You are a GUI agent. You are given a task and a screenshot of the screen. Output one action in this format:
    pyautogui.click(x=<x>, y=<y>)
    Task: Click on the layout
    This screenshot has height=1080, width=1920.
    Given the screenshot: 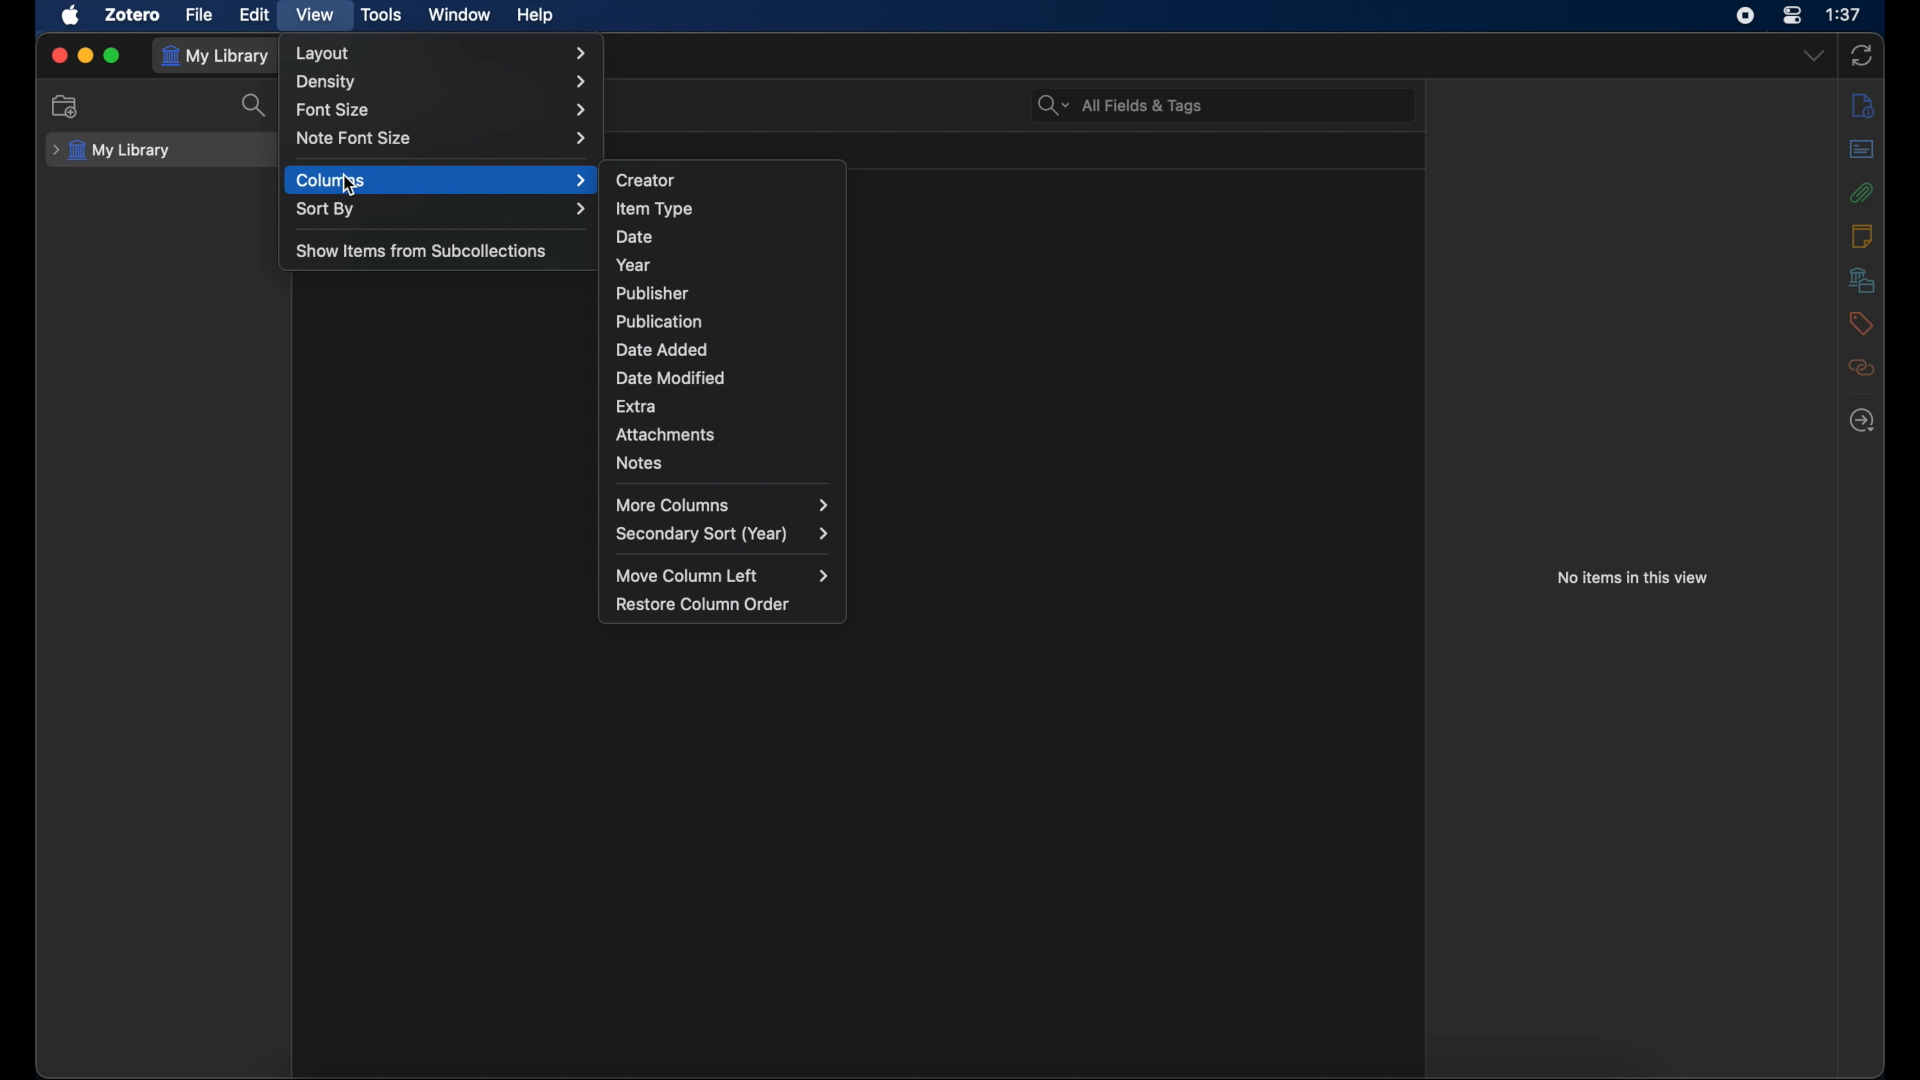 What is the action you would take?
    pyautogui.click(x=442, y=53)
    